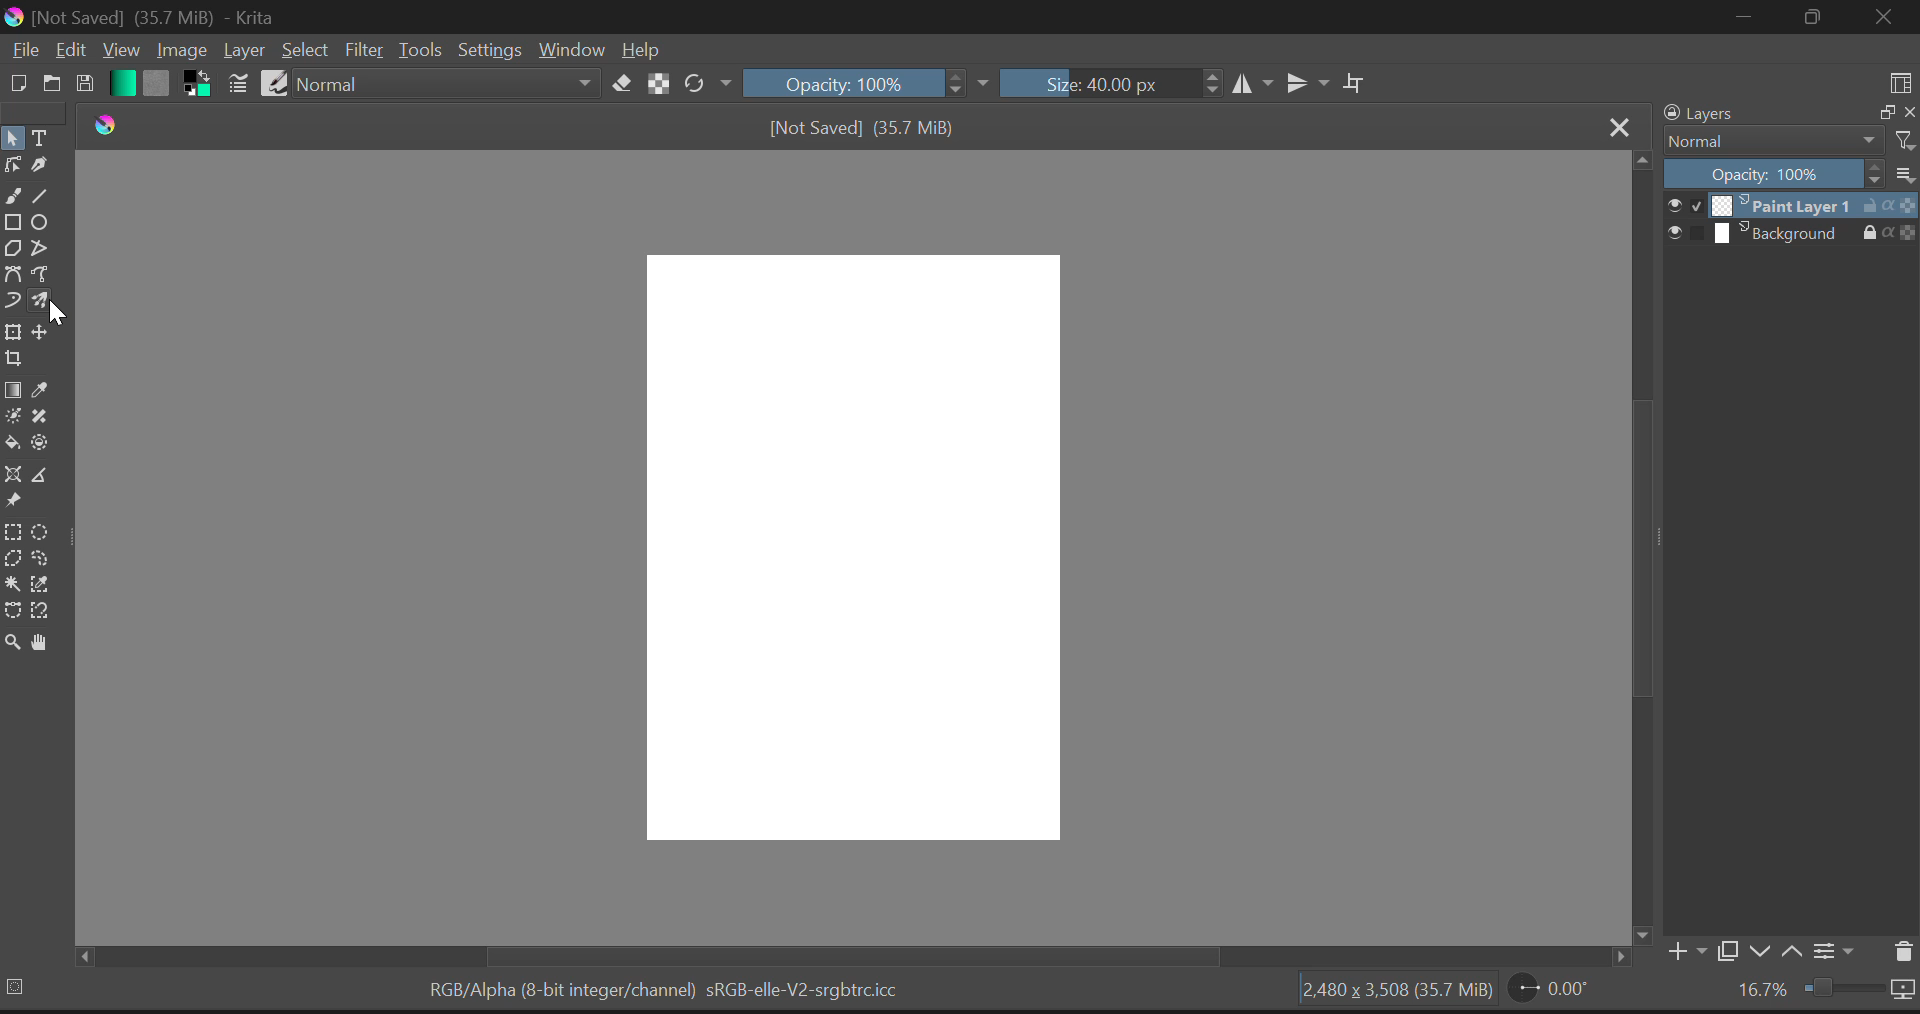 This screenshot has height=1014, width=1920. Describe the element at coordinates (1837, 955) in the screenshot. I see `Settings` at that location.